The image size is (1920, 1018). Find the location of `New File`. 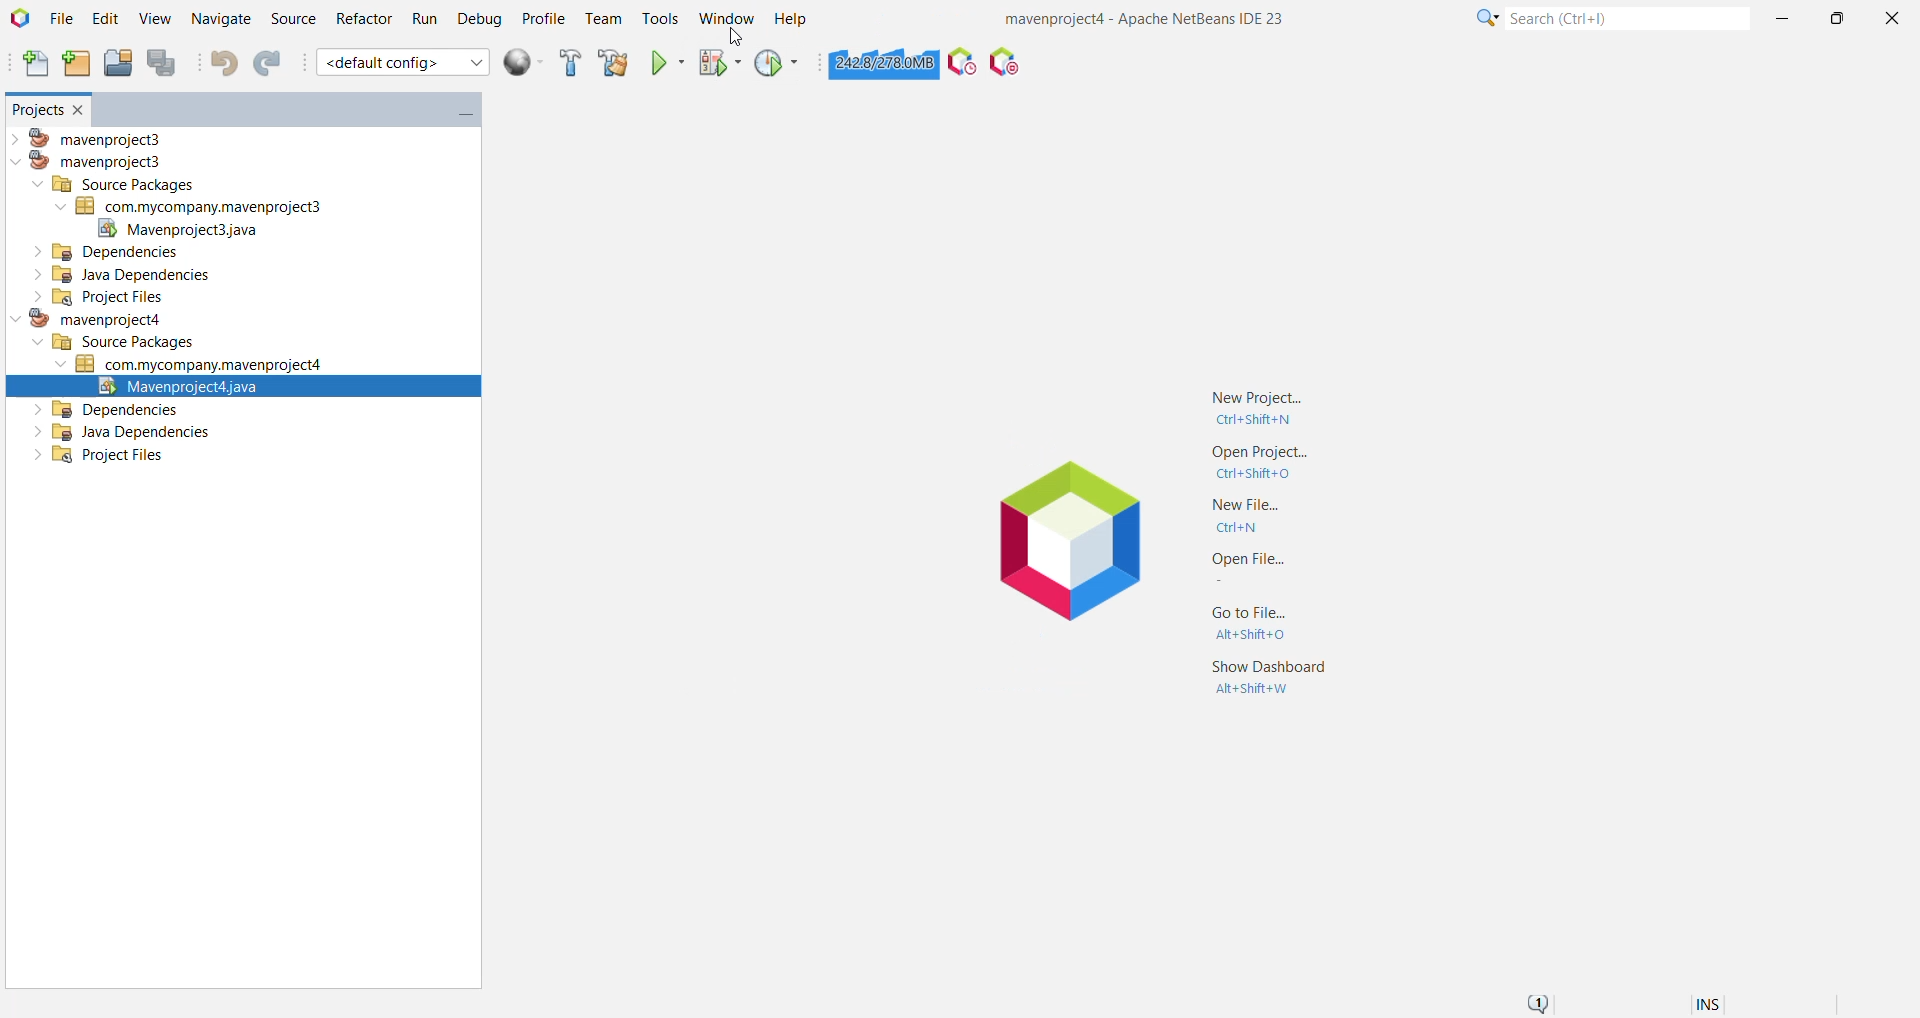

New File is located at coordinates (1249, 519).